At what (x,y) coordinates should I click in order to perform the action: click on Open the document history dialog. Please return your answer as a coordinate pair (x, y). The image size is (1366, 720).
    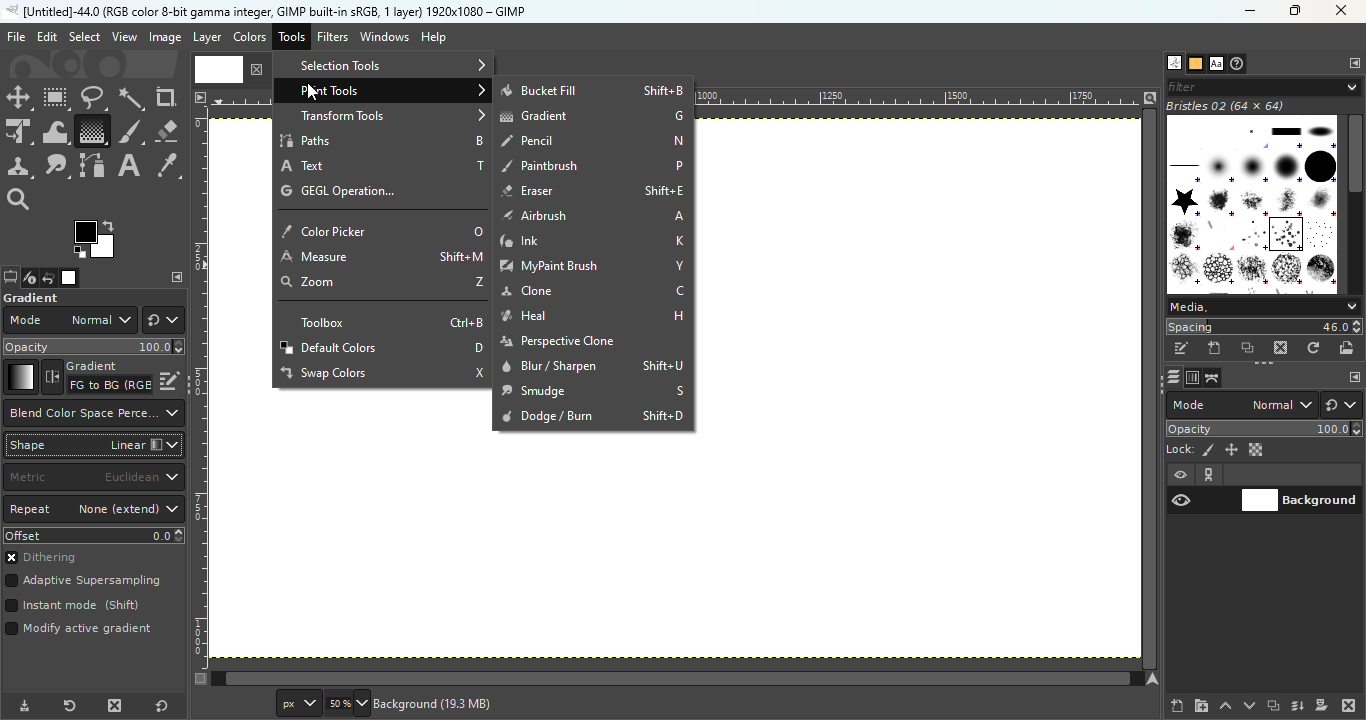
    Looking at the image, I should click on (1239, 64).